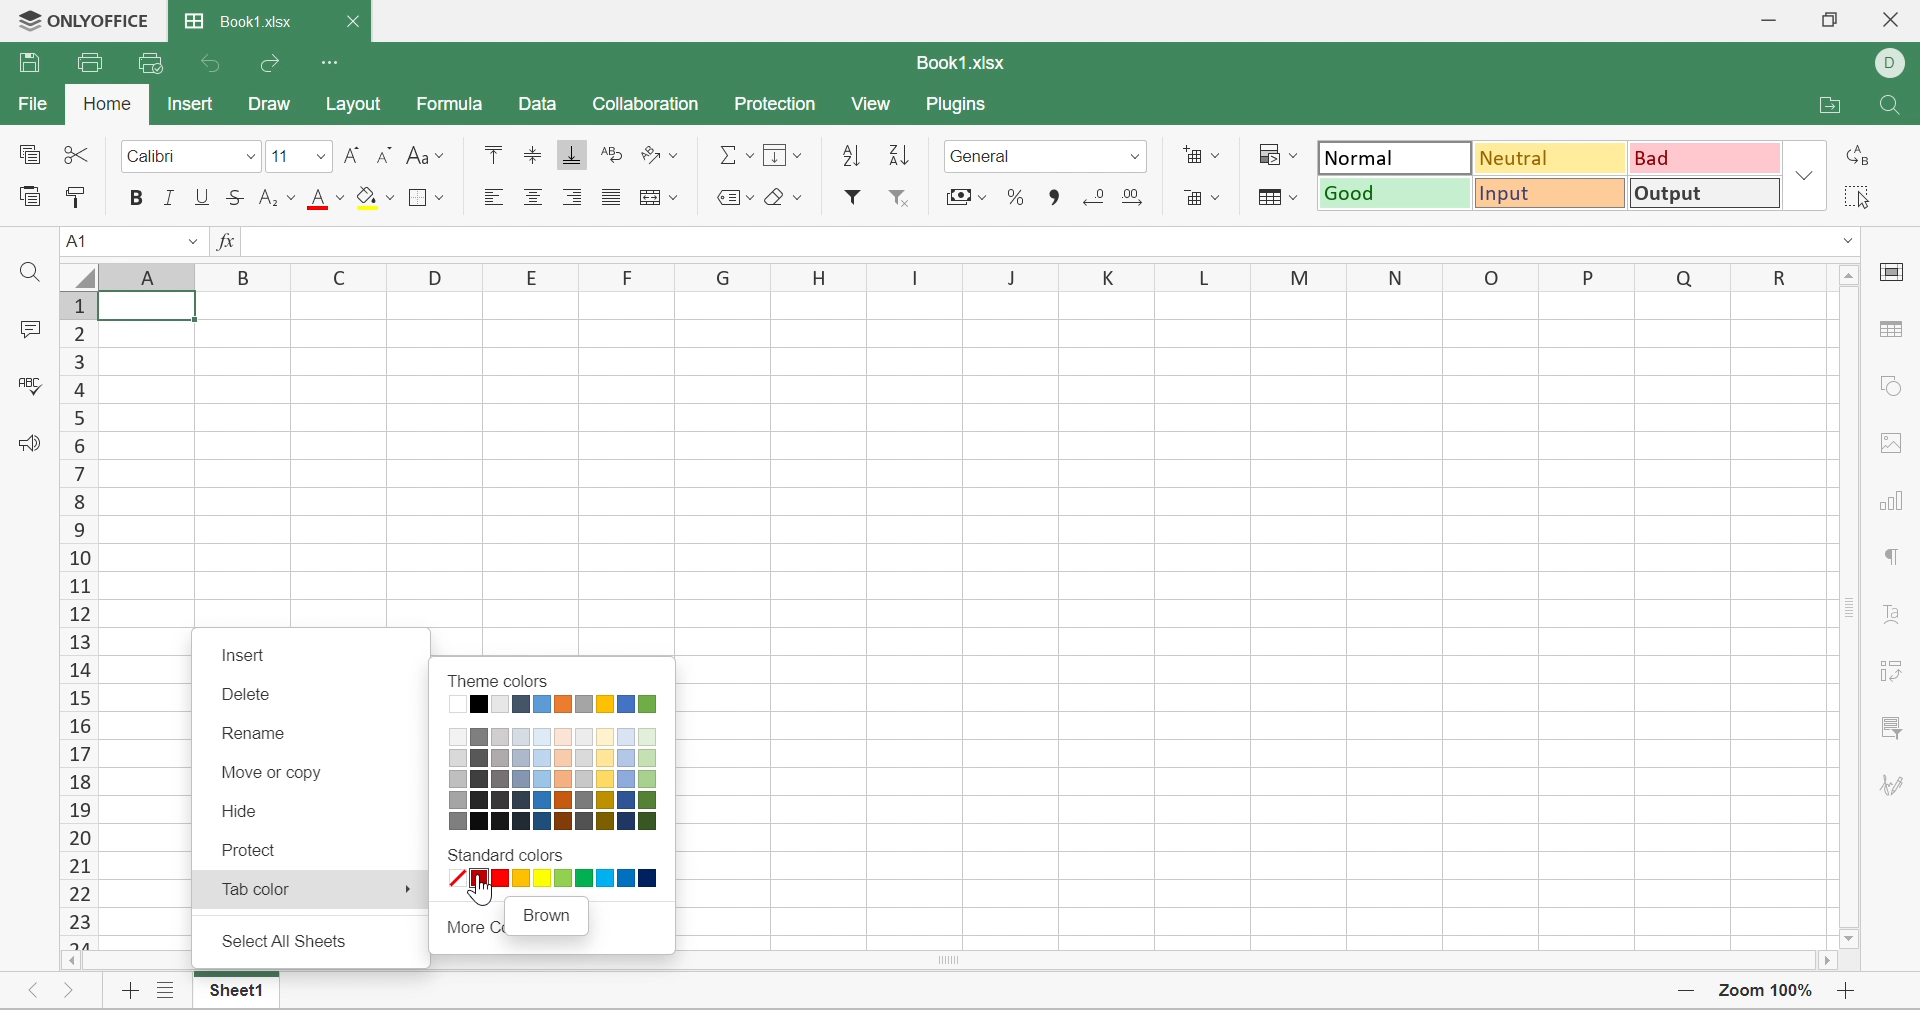 This screenshot has height=1010, width=1920. Describe the element at coordinates (86, 925) in the screenshot. I see `23` at that location.